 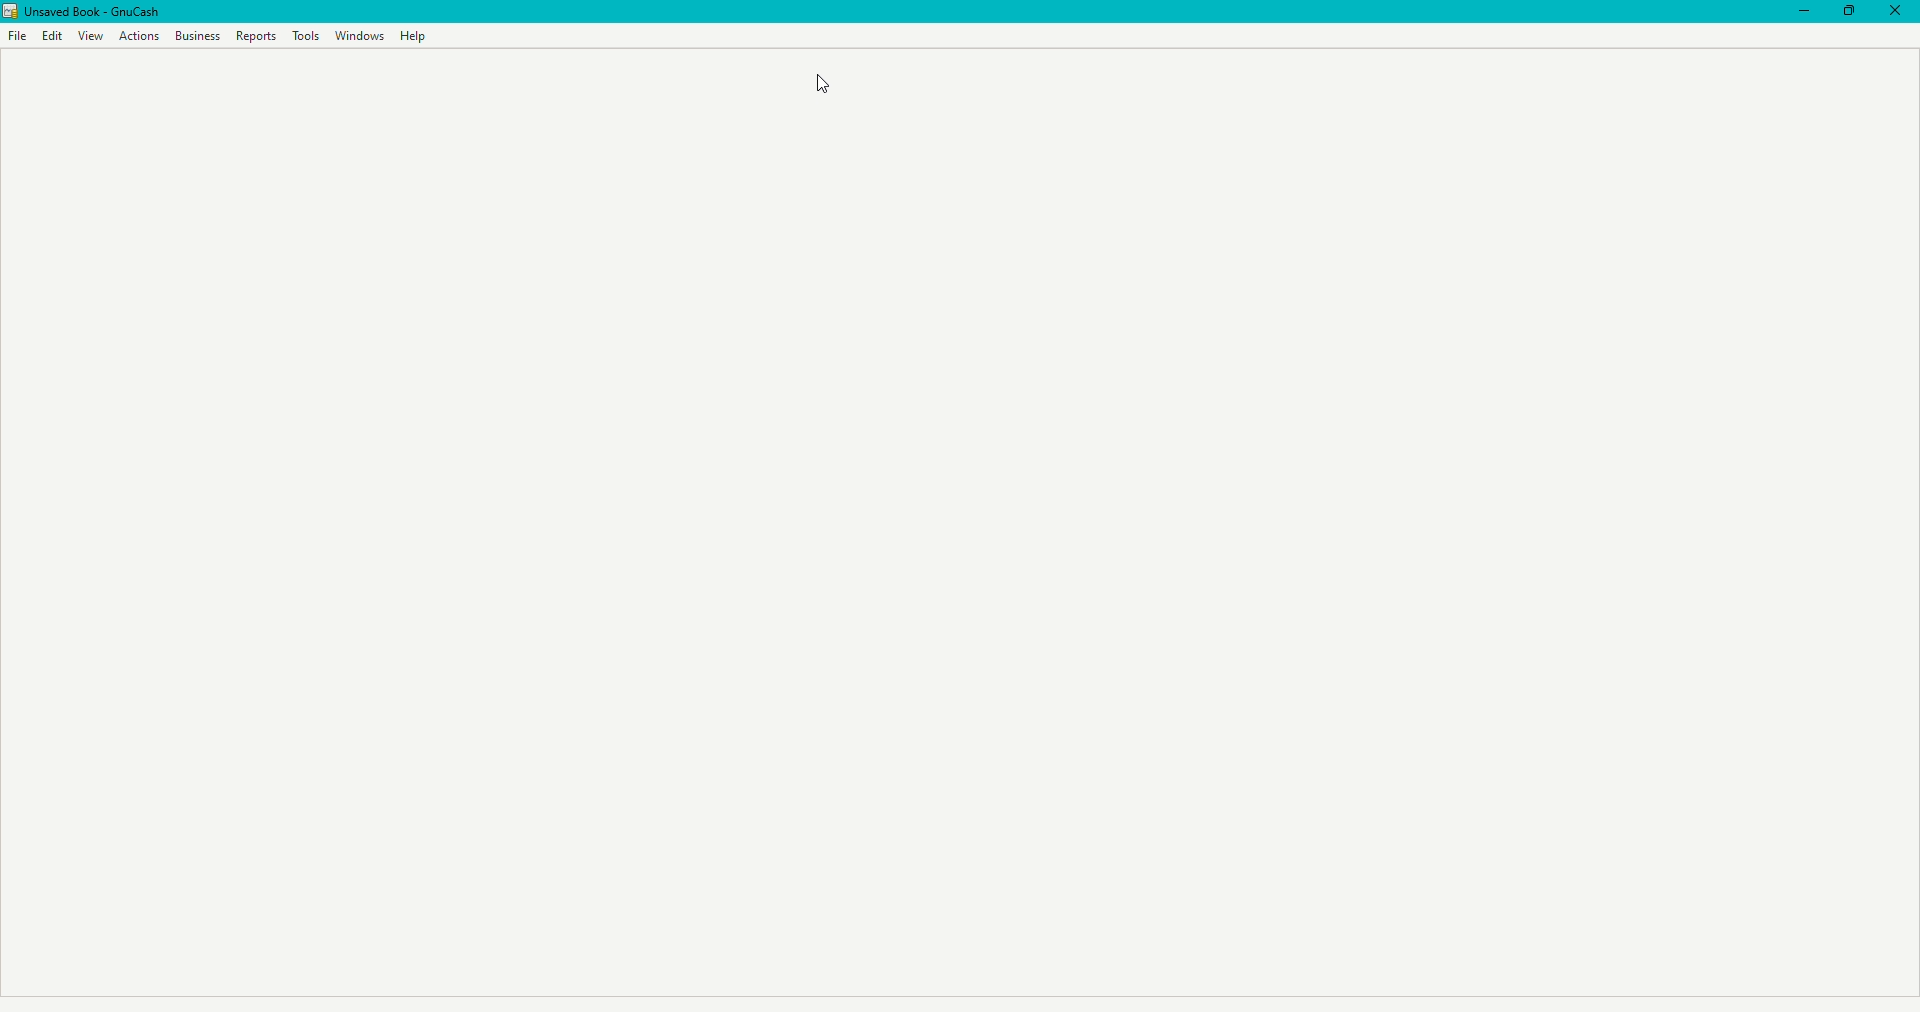 What do you see at coordinates (1850, 11) in the screenshot?
I see `Restore` at bounding box center [1850, 11].